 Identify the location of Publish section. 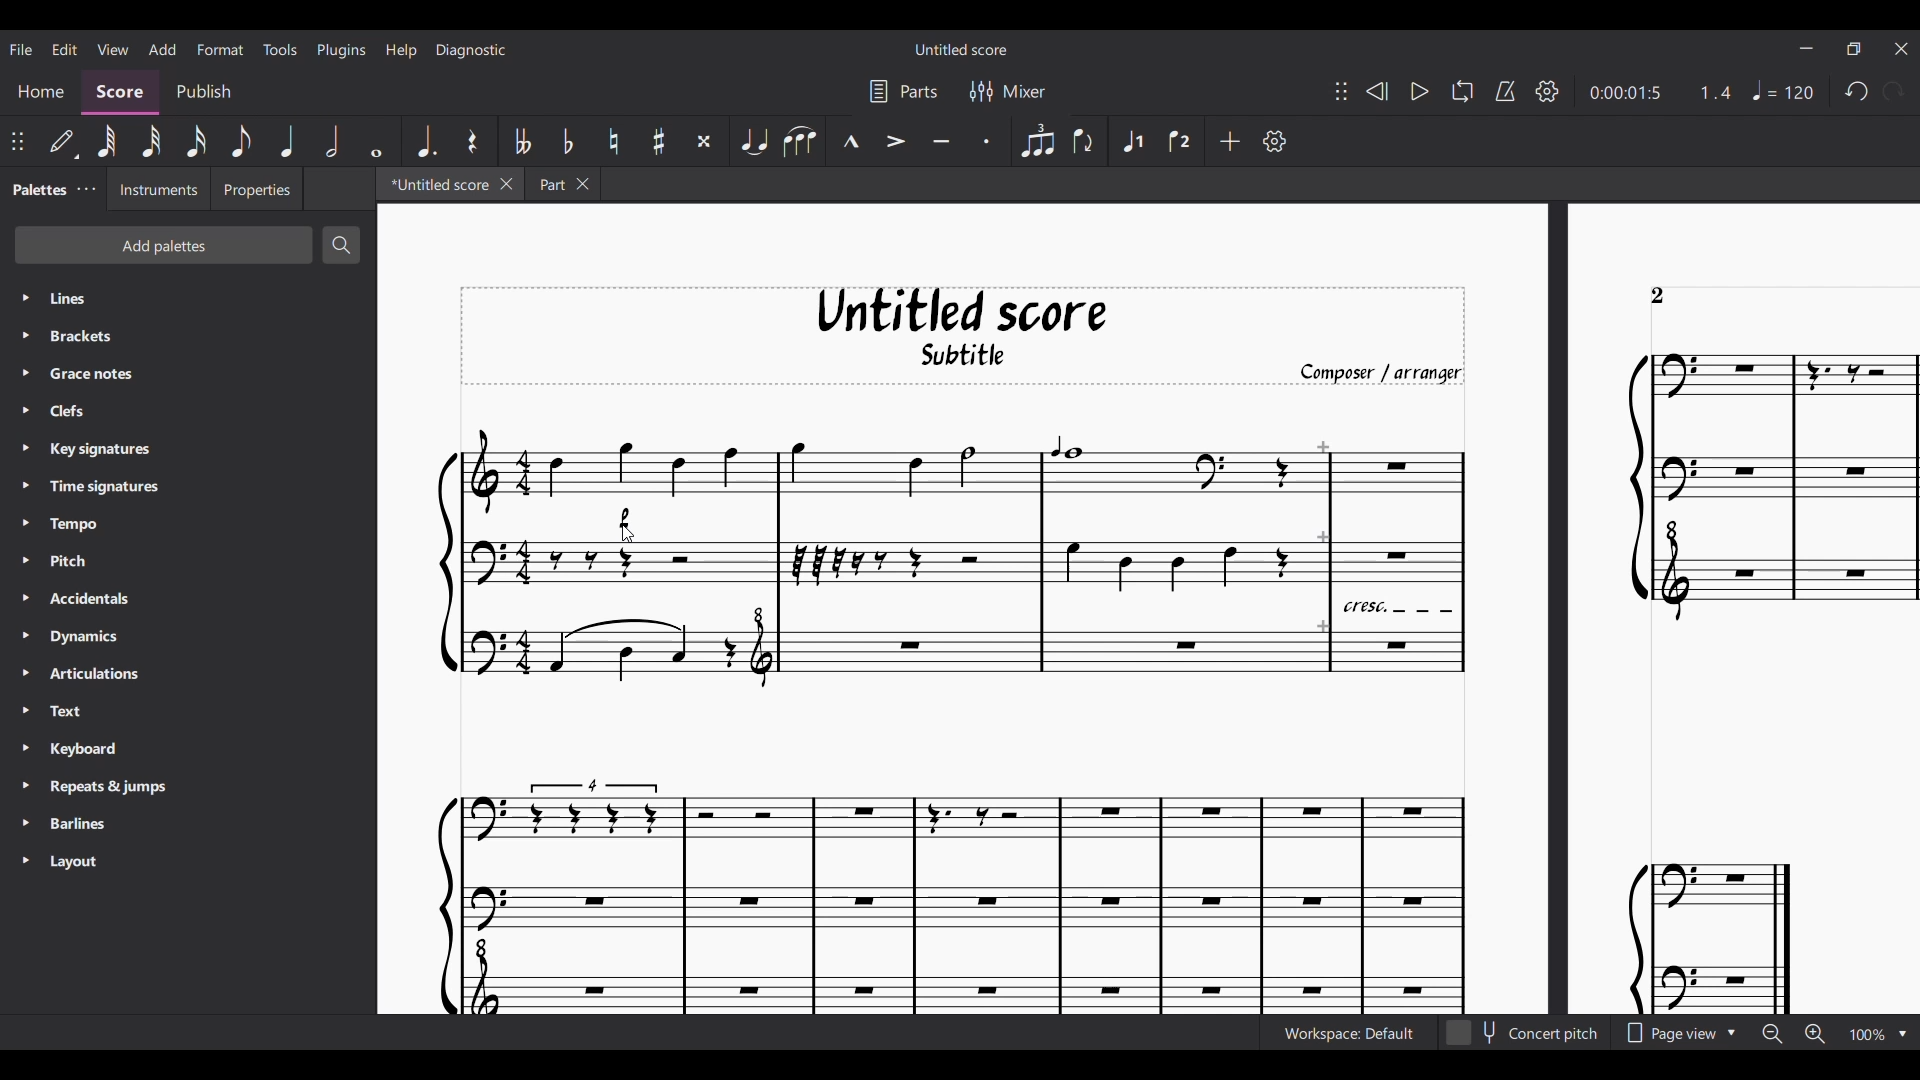
(202, 92).